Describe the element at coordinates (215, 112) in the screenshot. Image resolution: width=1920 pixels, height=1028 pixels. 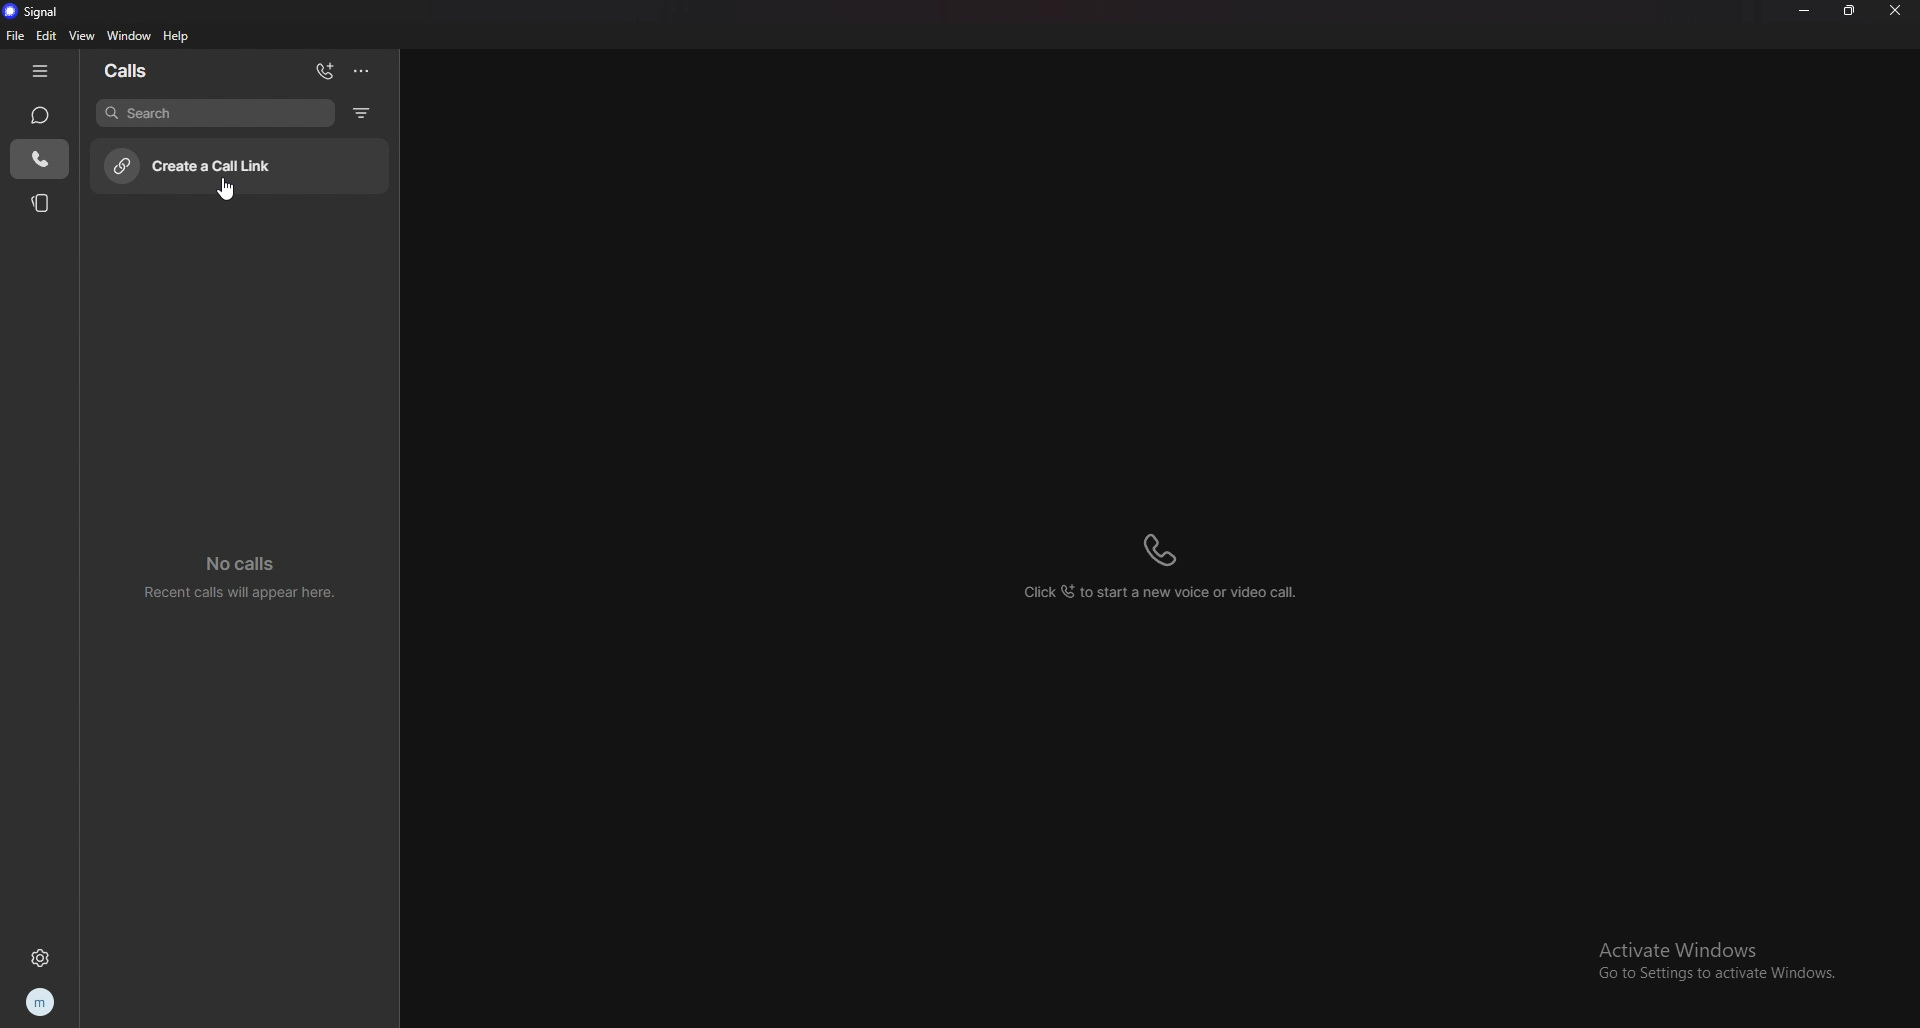
I see `search` at that location.